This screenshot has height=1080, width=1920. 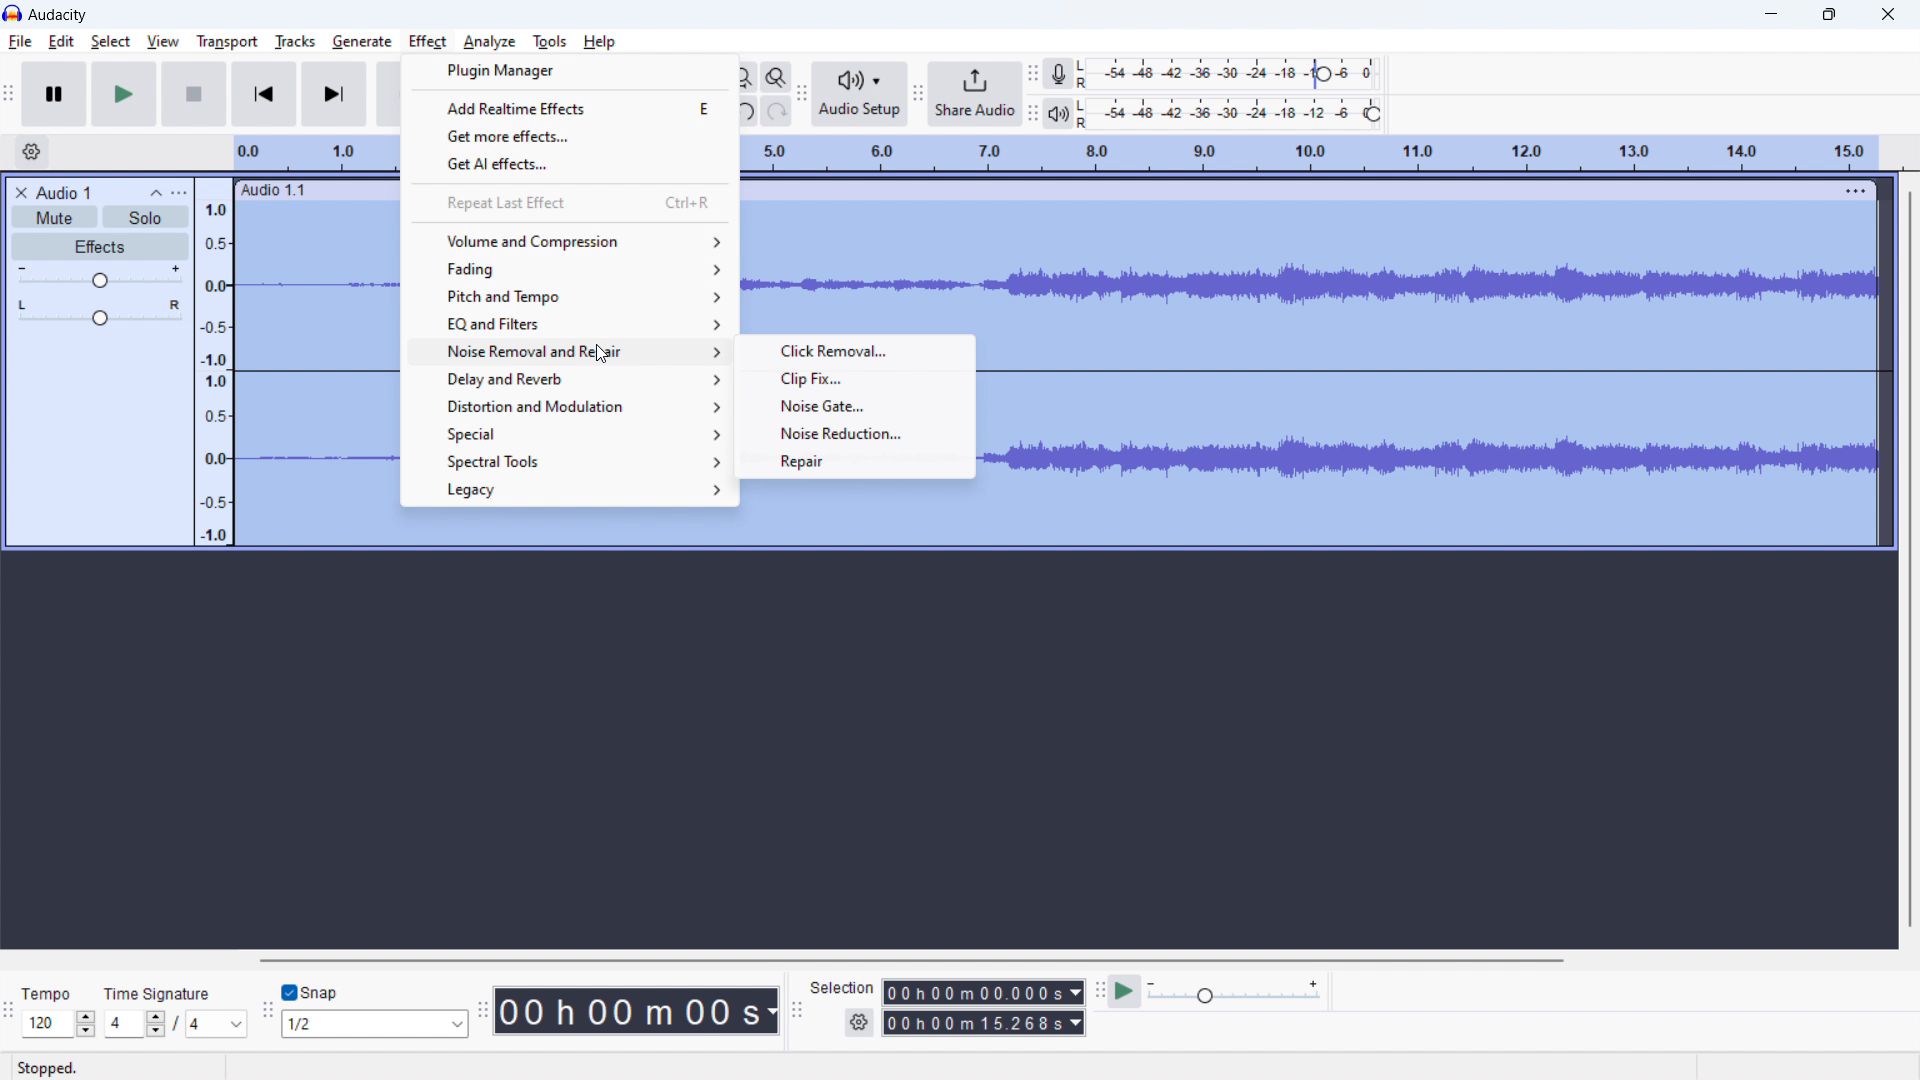 I want to click on audio setup toolbar, so click(x=801, y=94).